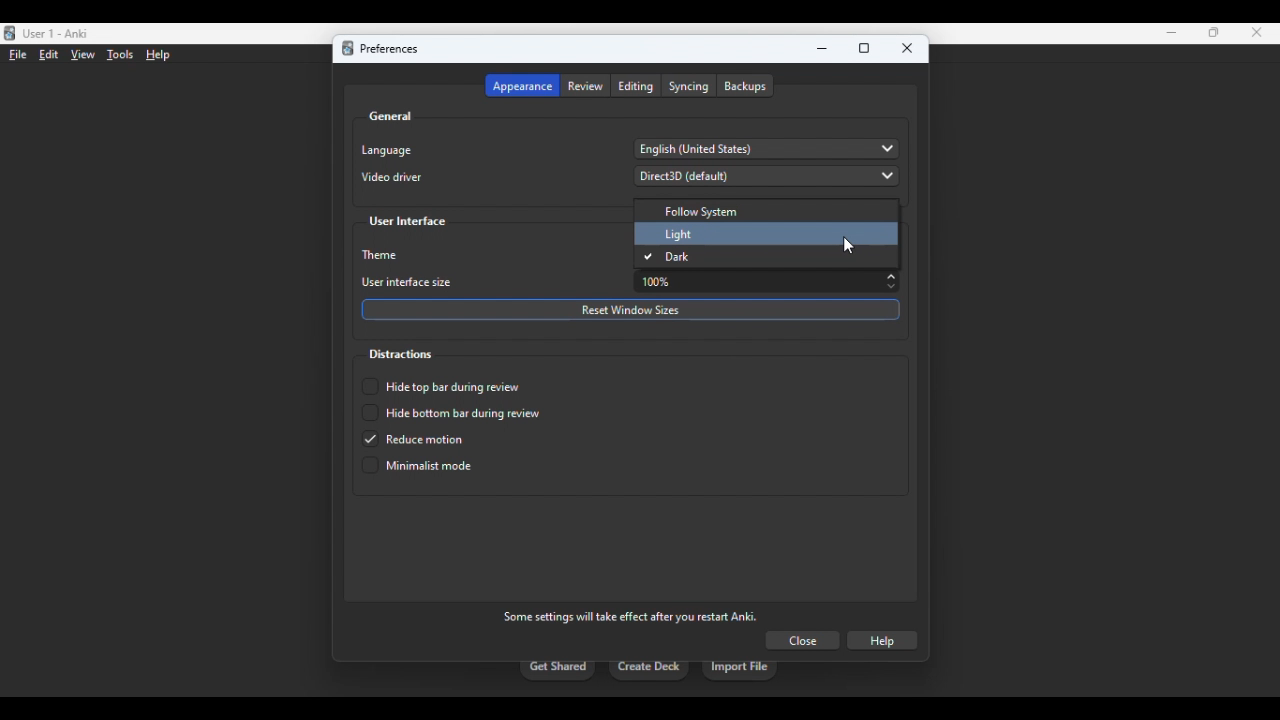  What do you see at coordinates (408, 283) in the screenshot?
I see `user interface size` at bounding box center [408, 283].